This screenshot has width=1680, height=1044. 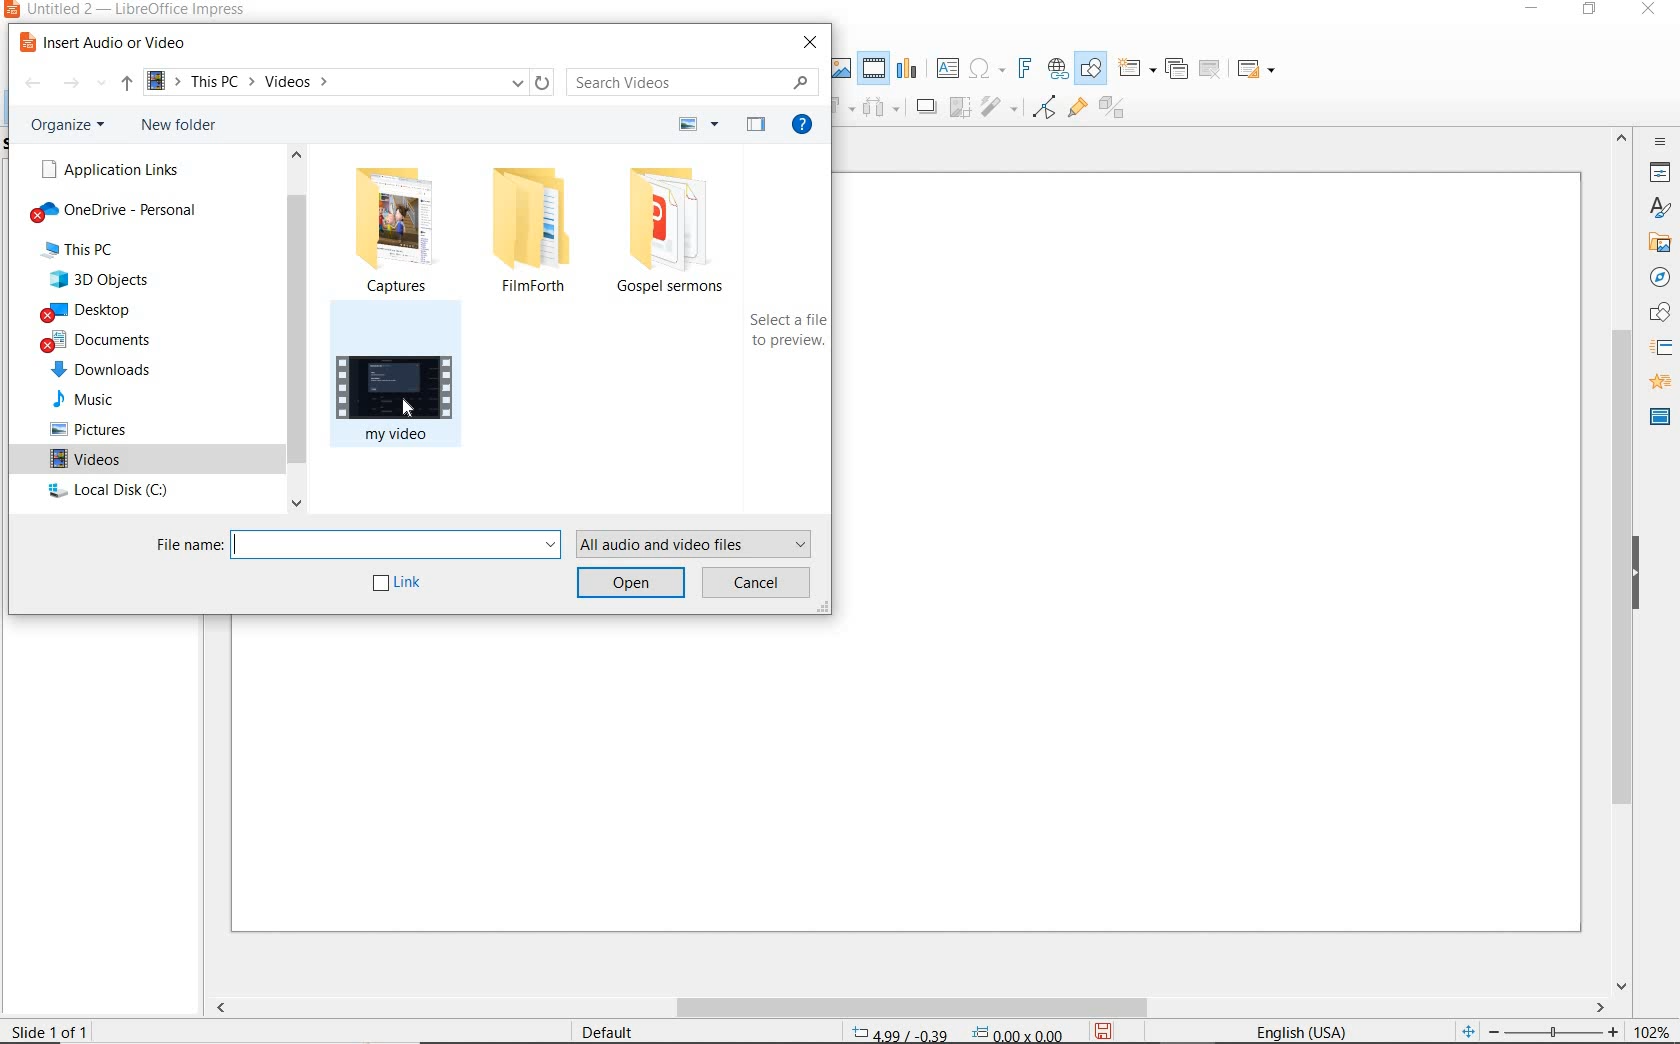 I want to click on master slide, so click(x=1657, y=416).